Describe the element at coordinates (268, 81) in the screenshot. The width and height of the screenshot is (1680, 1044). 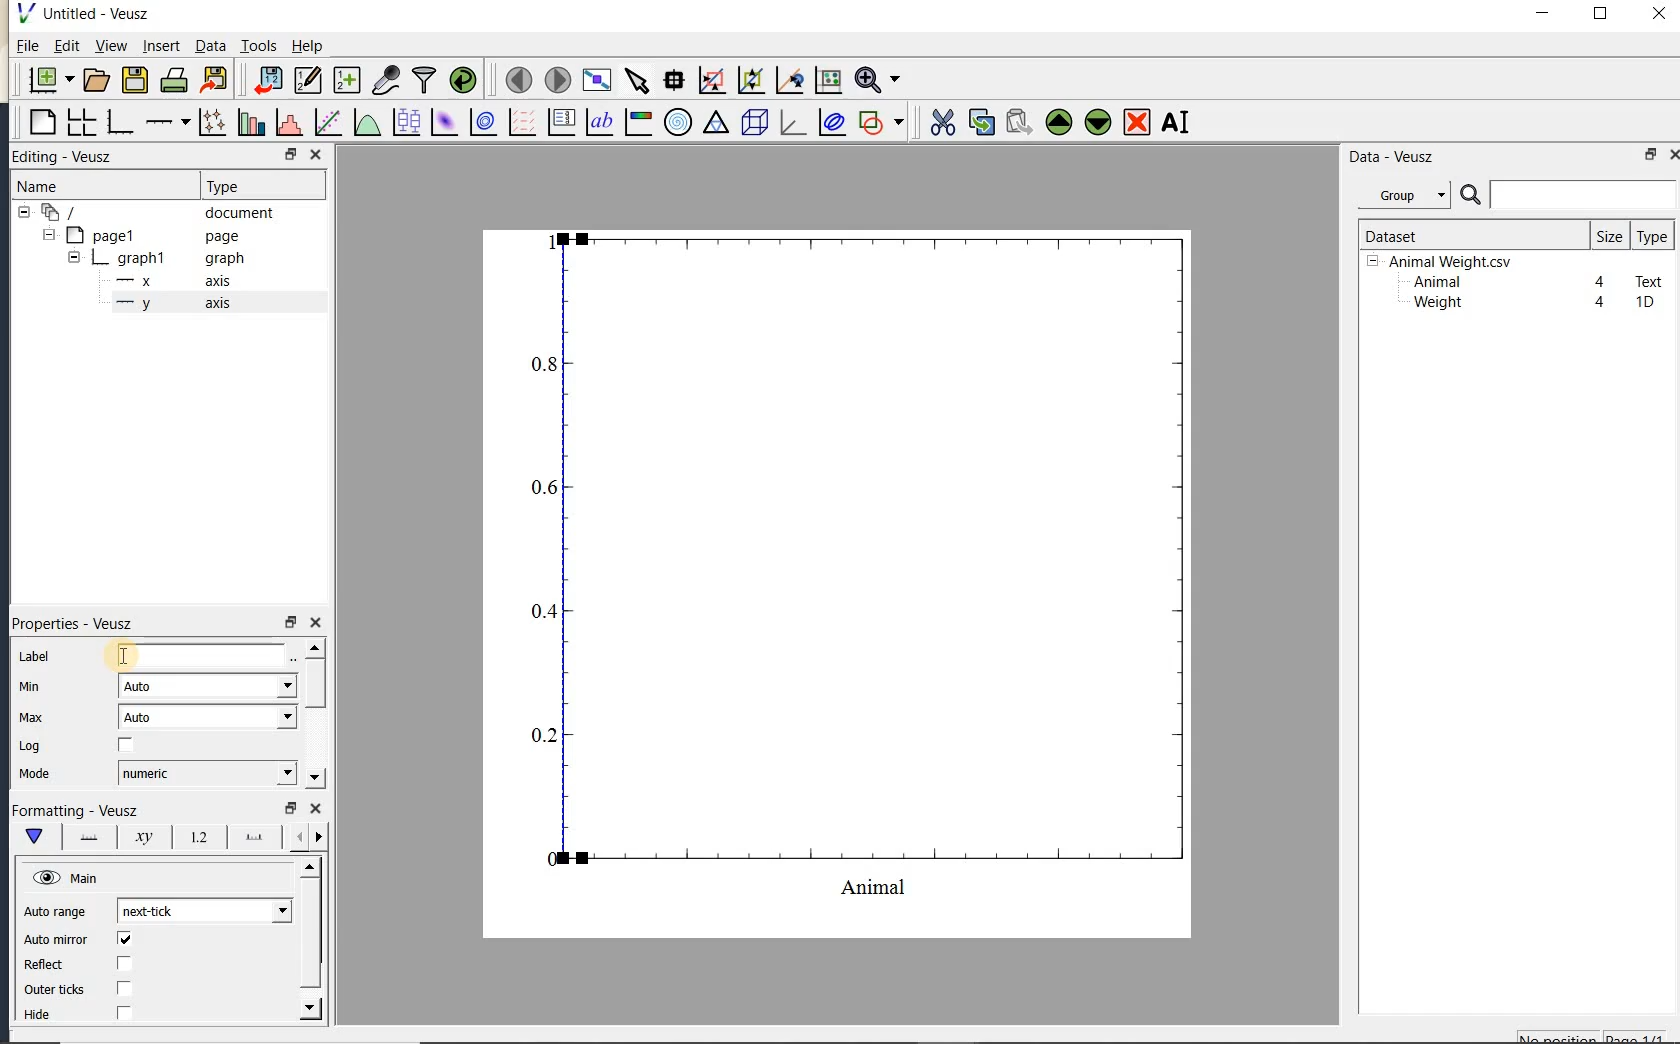
I see `import data into Veusz` at that location.